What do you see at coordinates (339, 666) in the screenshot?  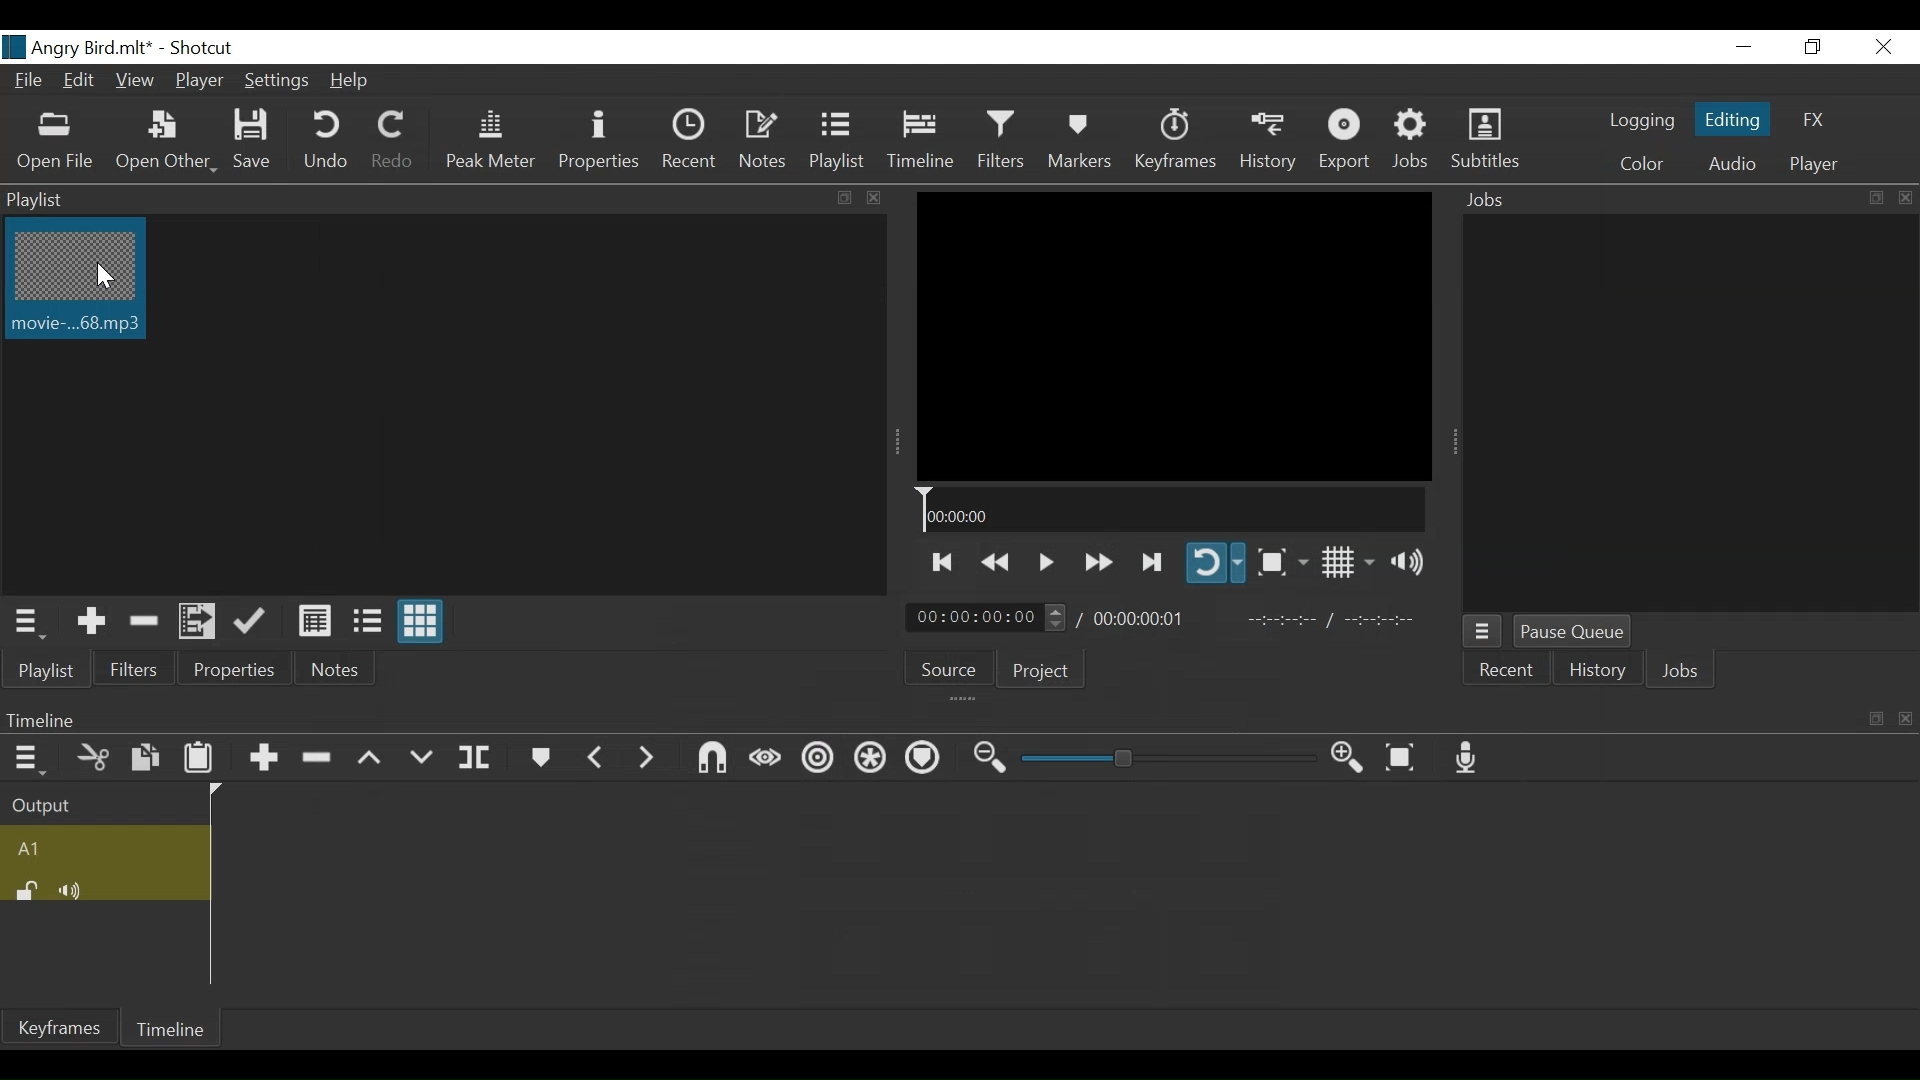 I see `Notes` at bounding box center [339, 666].